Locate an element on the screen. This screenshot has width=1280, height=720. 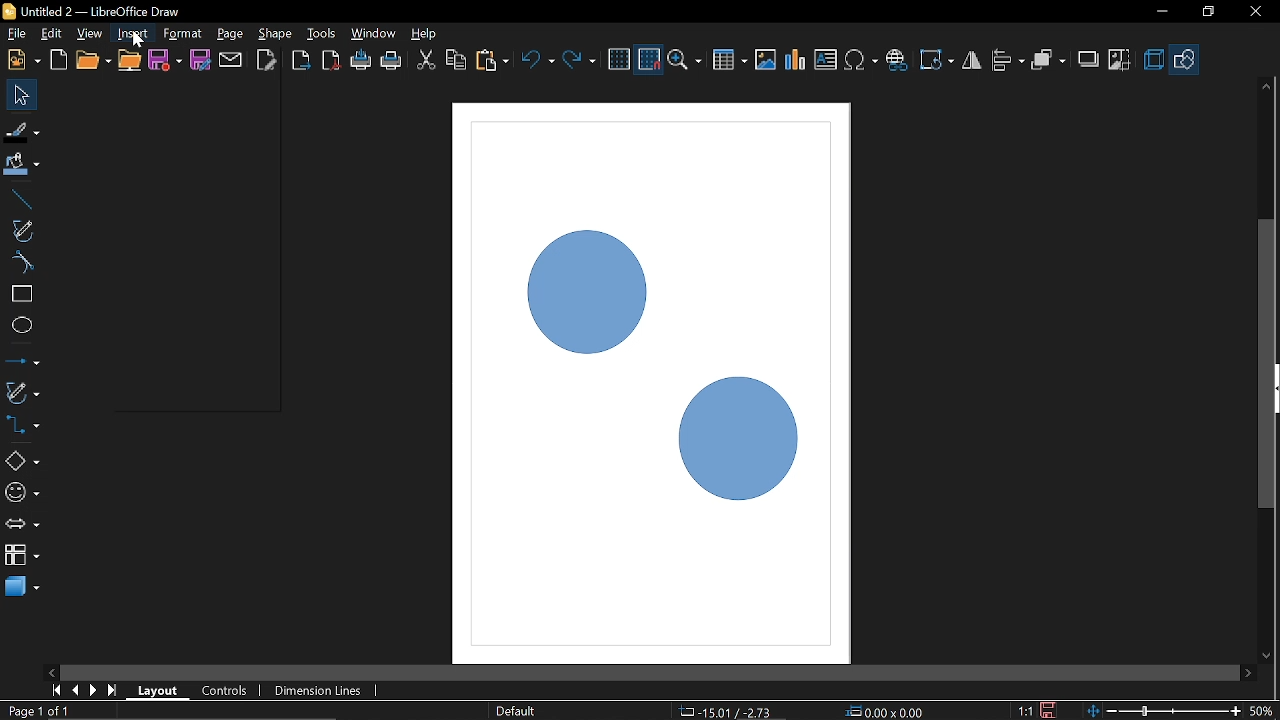
Last page is located at coordinates (114, 692).